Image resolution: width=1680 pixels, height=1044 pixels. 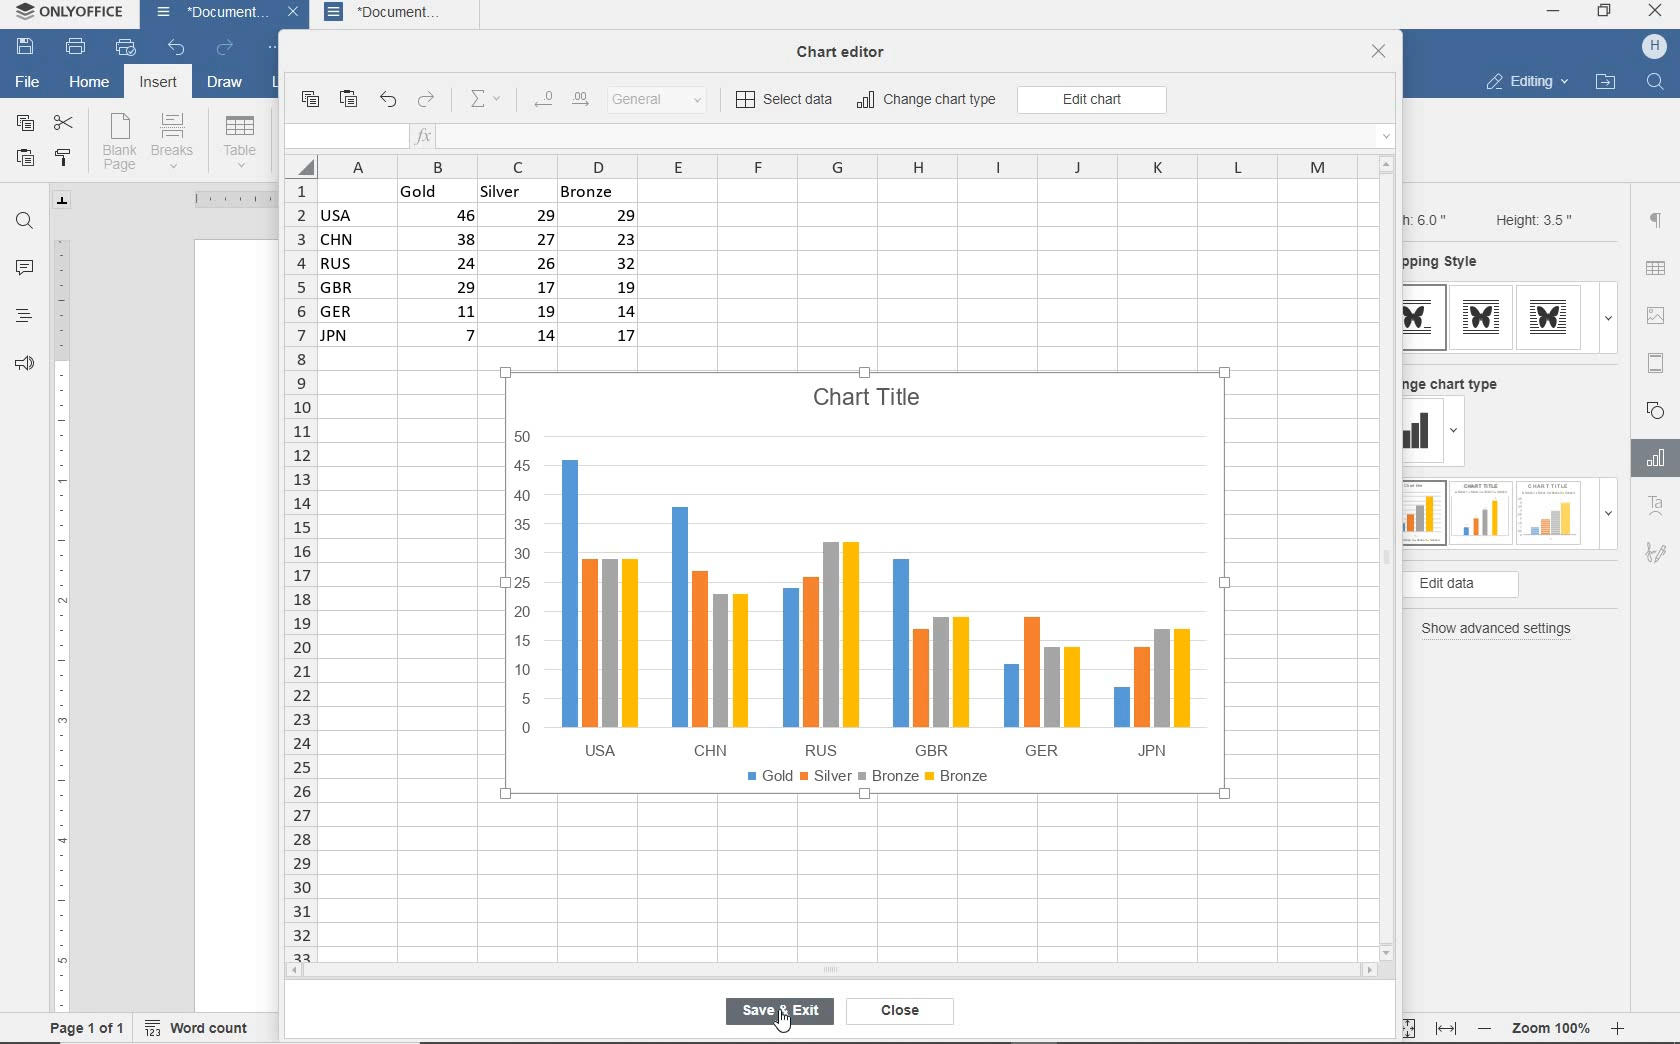 What do you see at coordinates (387, 101) in the screenshot?
I see `undo` at bounding box center [387, 101].